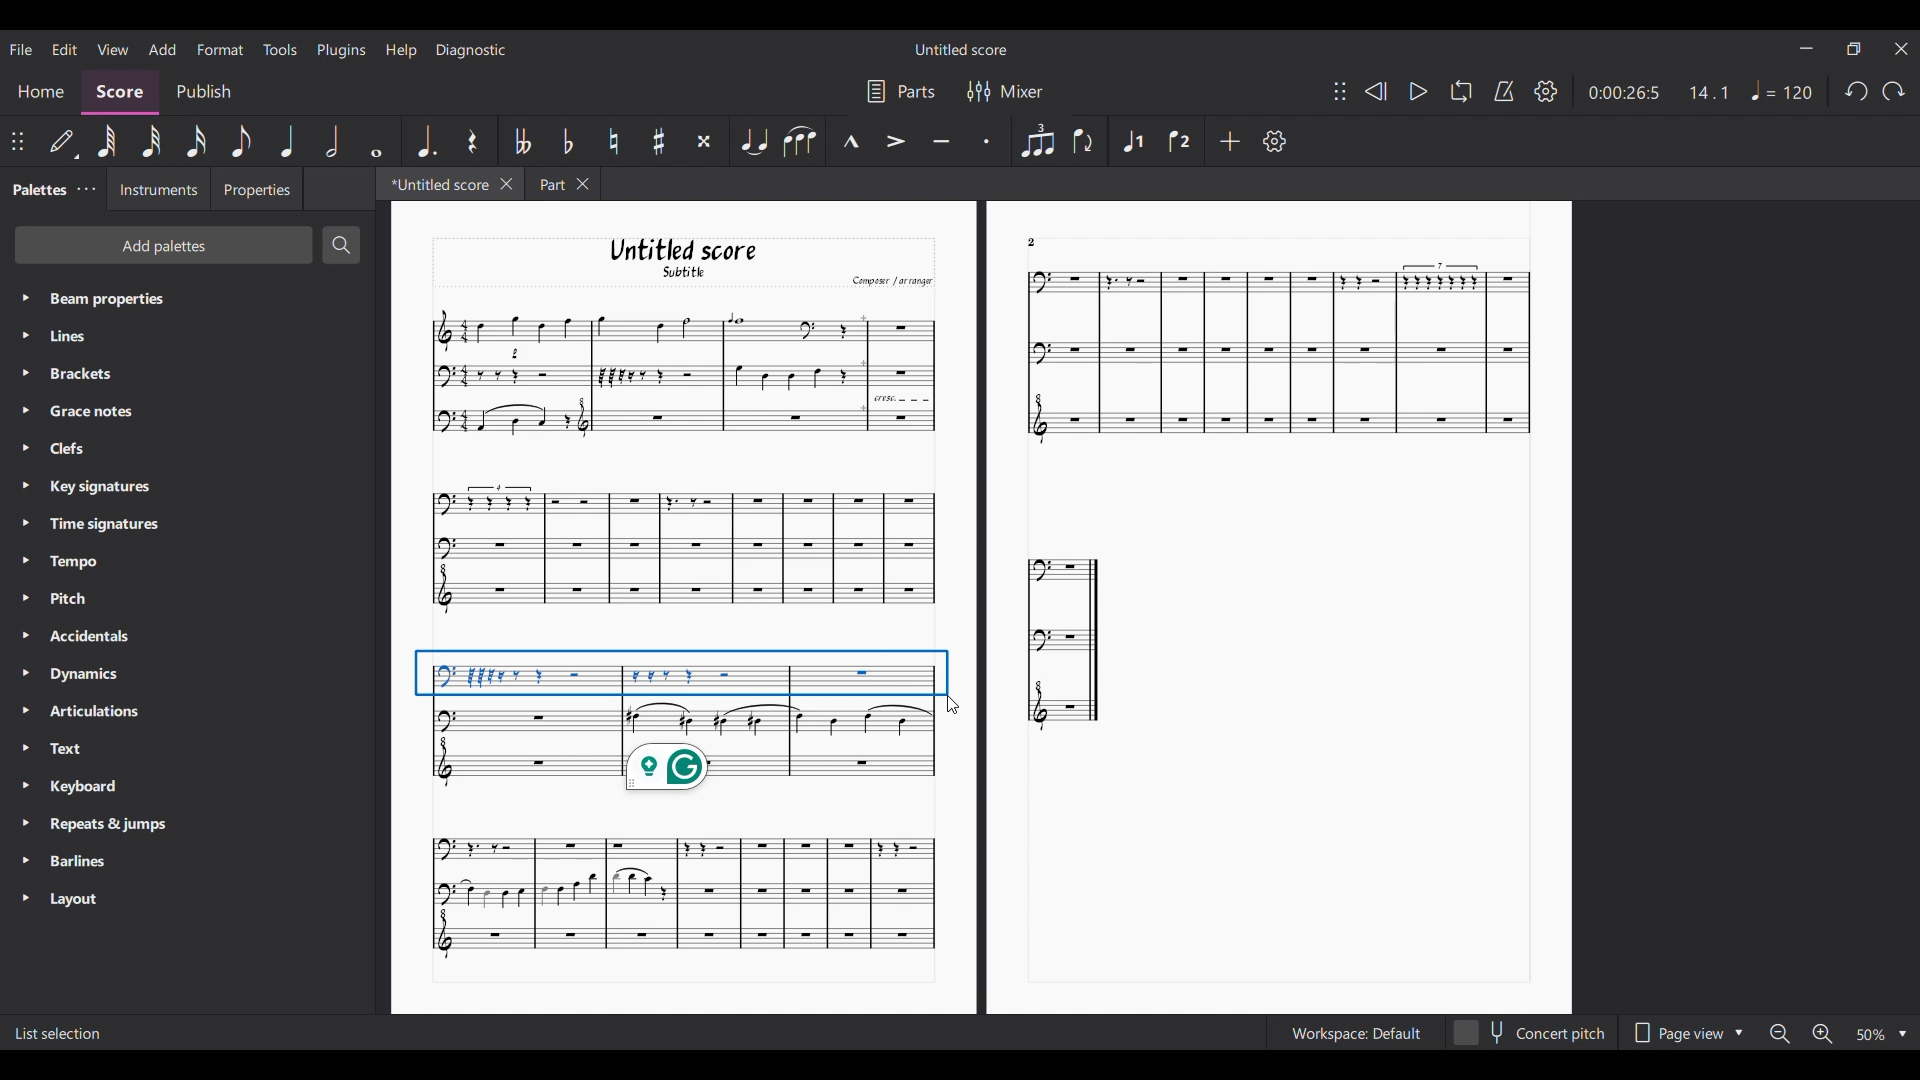  Describe the element at coordinates (120, 93) in the screenshot. I see `Score ` at that location.